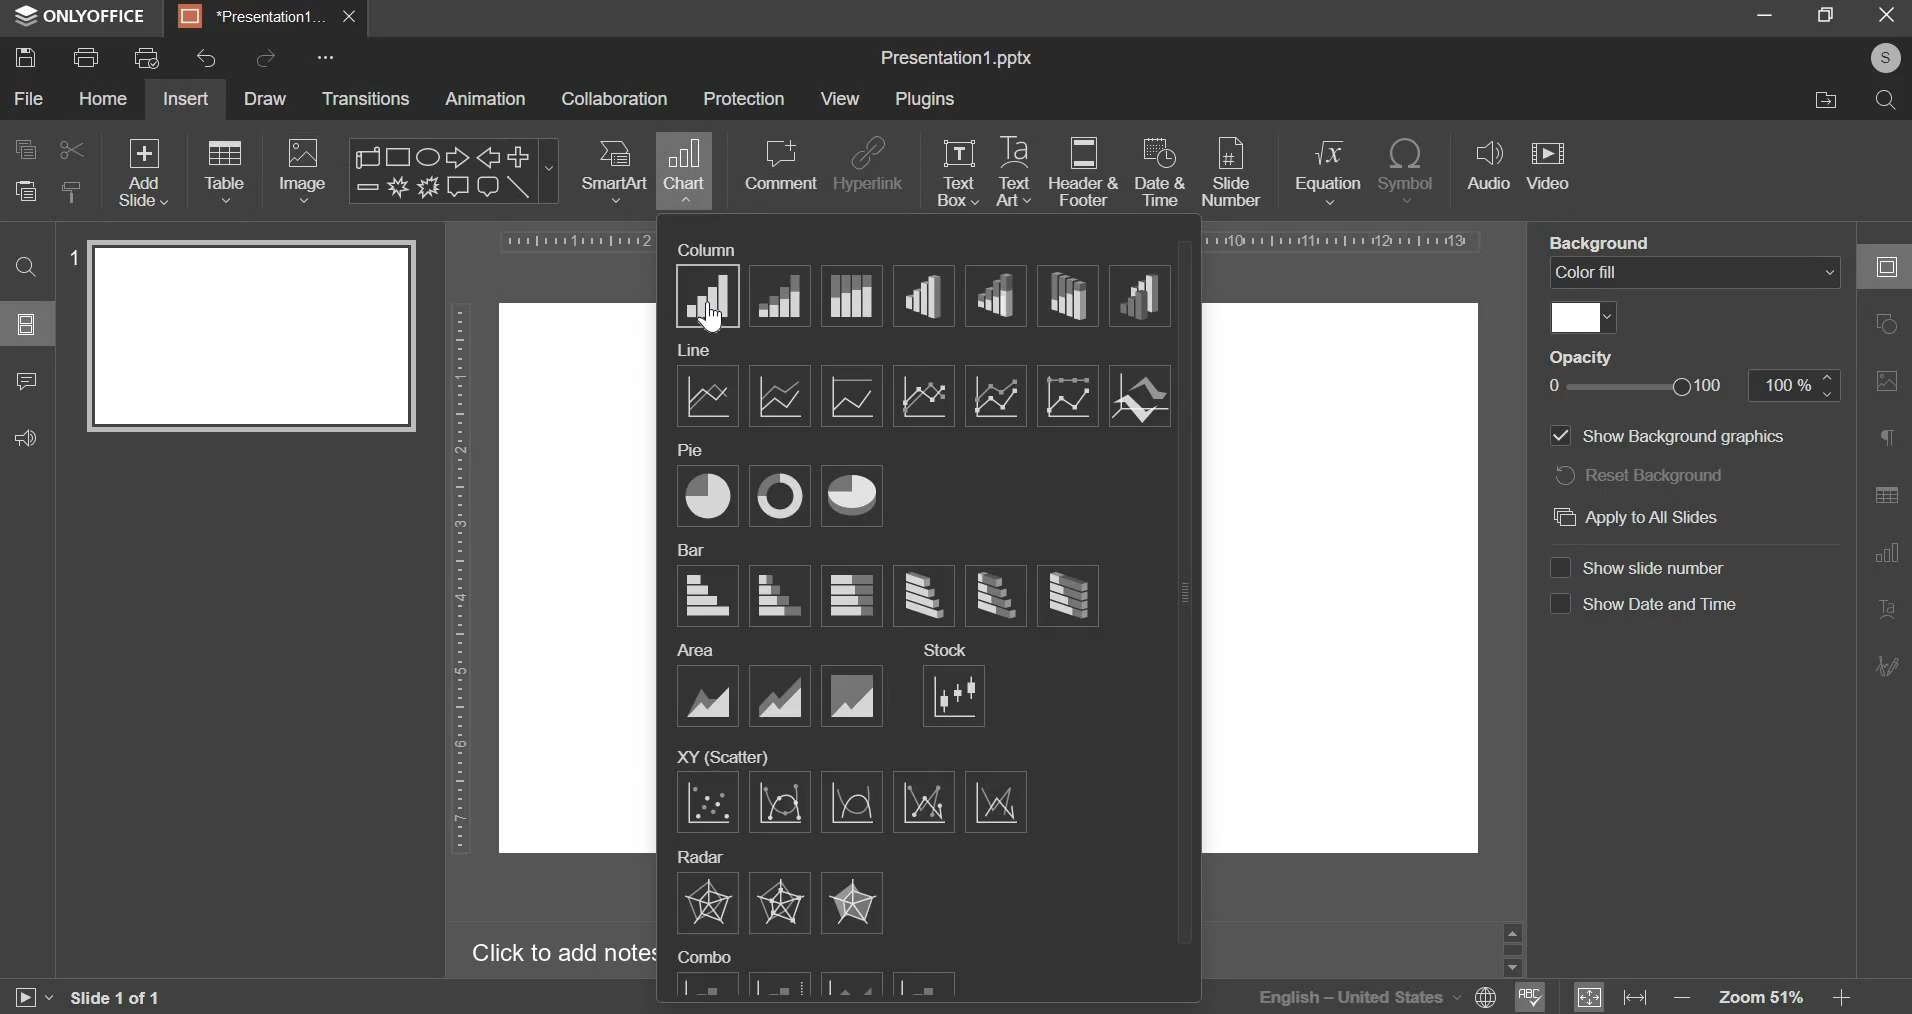  What do you see at coordinates (1345, 243) in the screenshot?
I see `horizontal scale` at bounding box center [1345, 243].